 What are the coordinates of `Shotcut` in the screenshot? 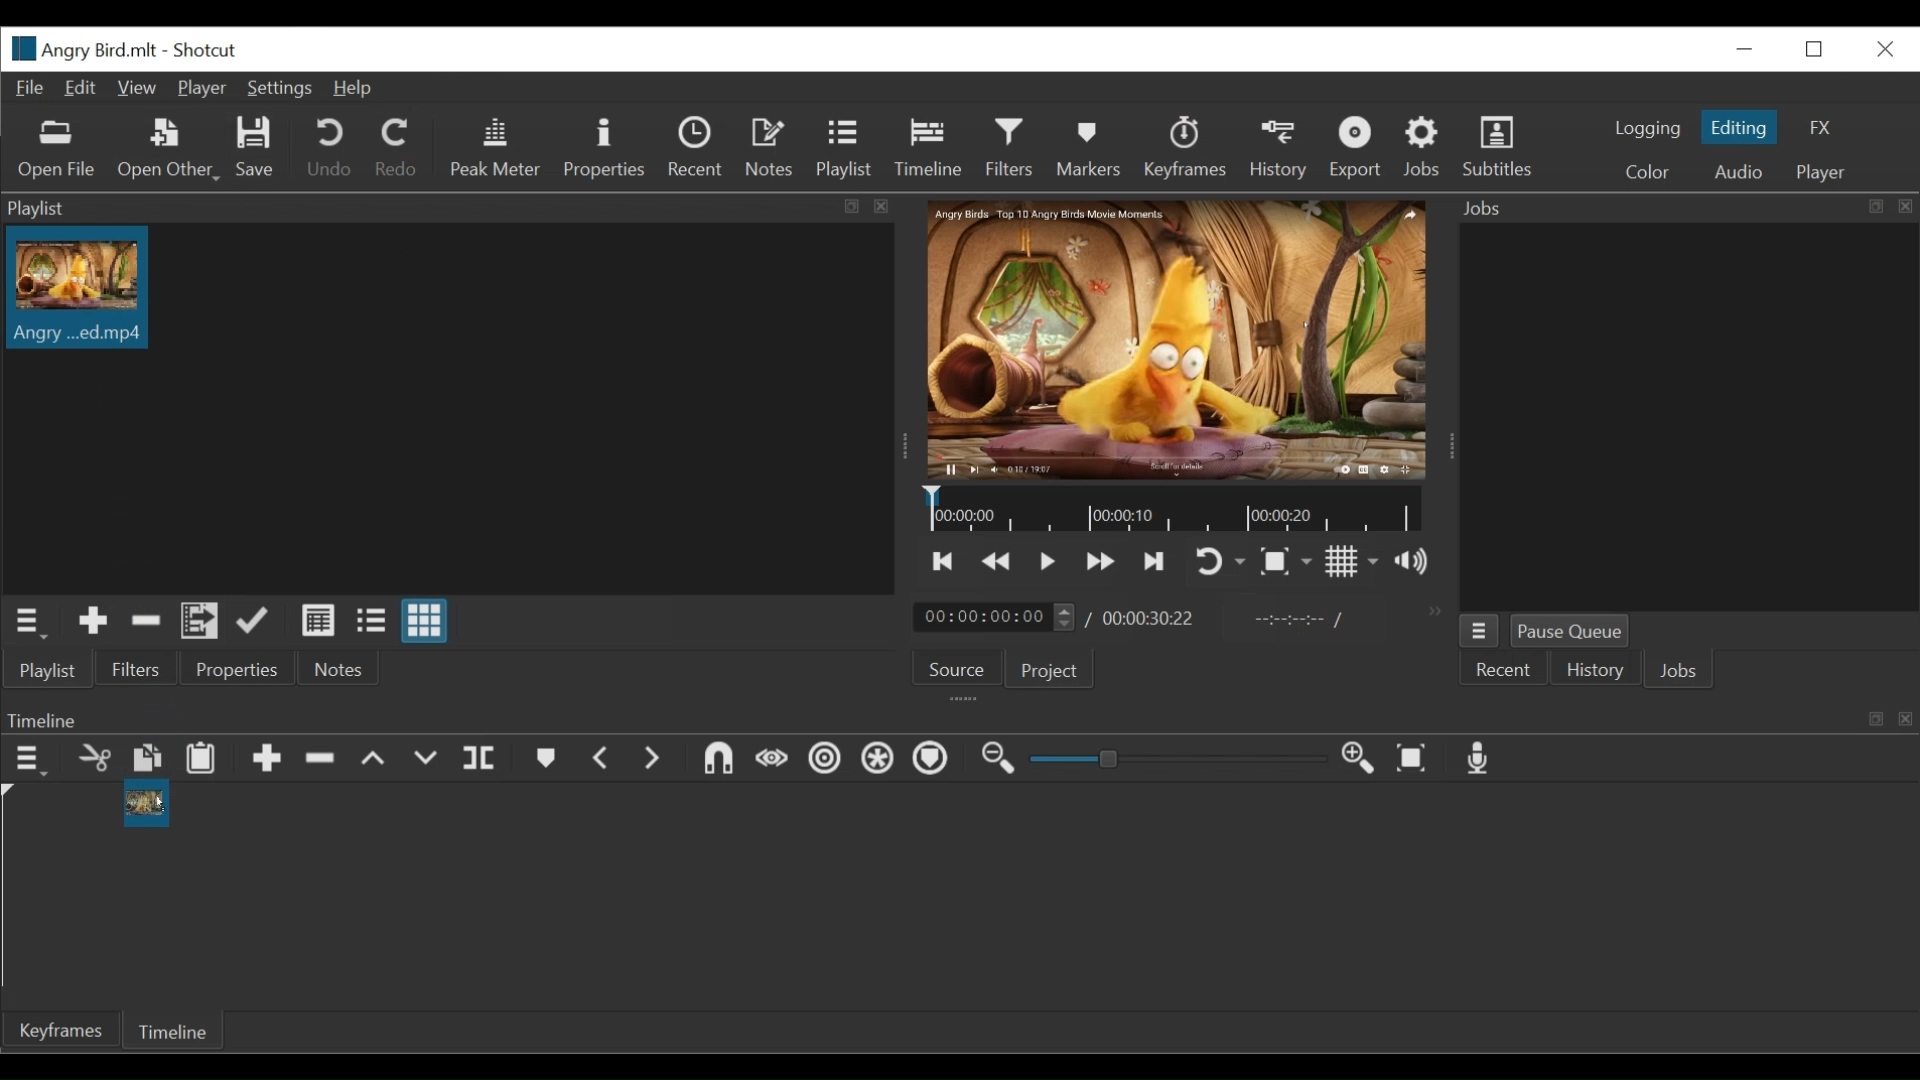 It's located at (208, 50).